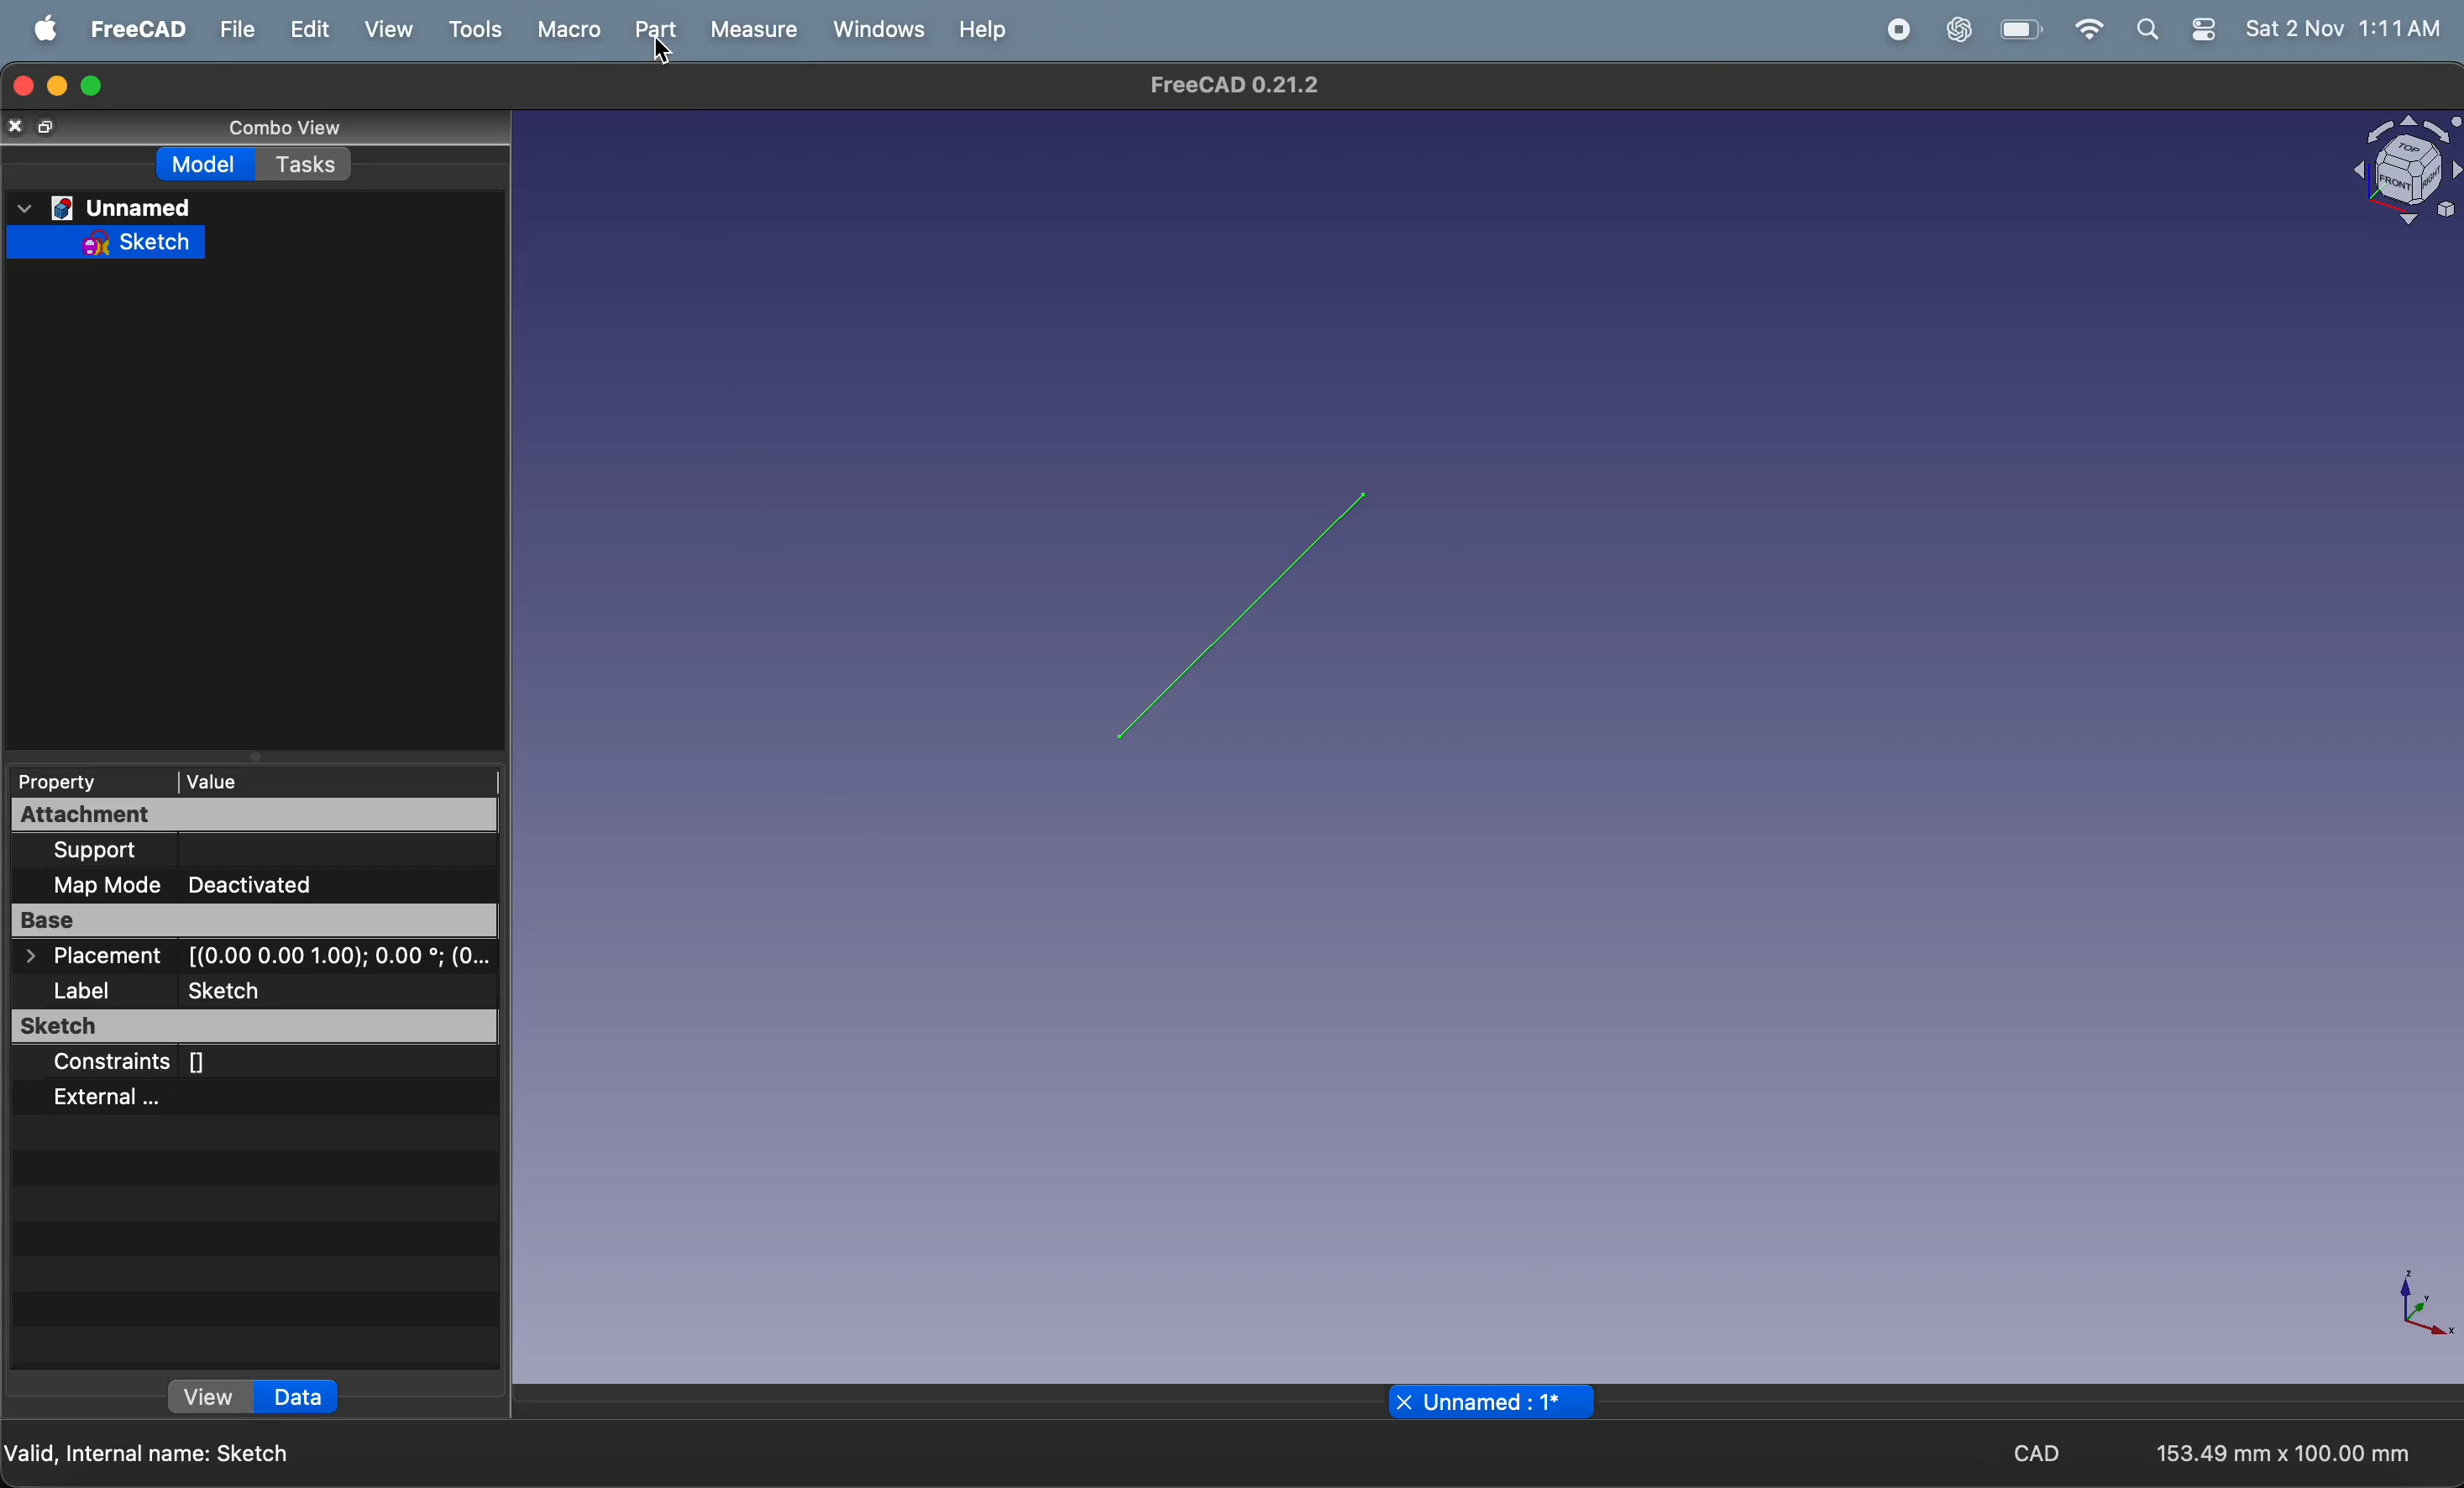 The width and height of the screenshot is (2464, 1488). What do you see at coordinates (754, 29) in the screenshot?
I see `measure` at bounding box center [754, 29].